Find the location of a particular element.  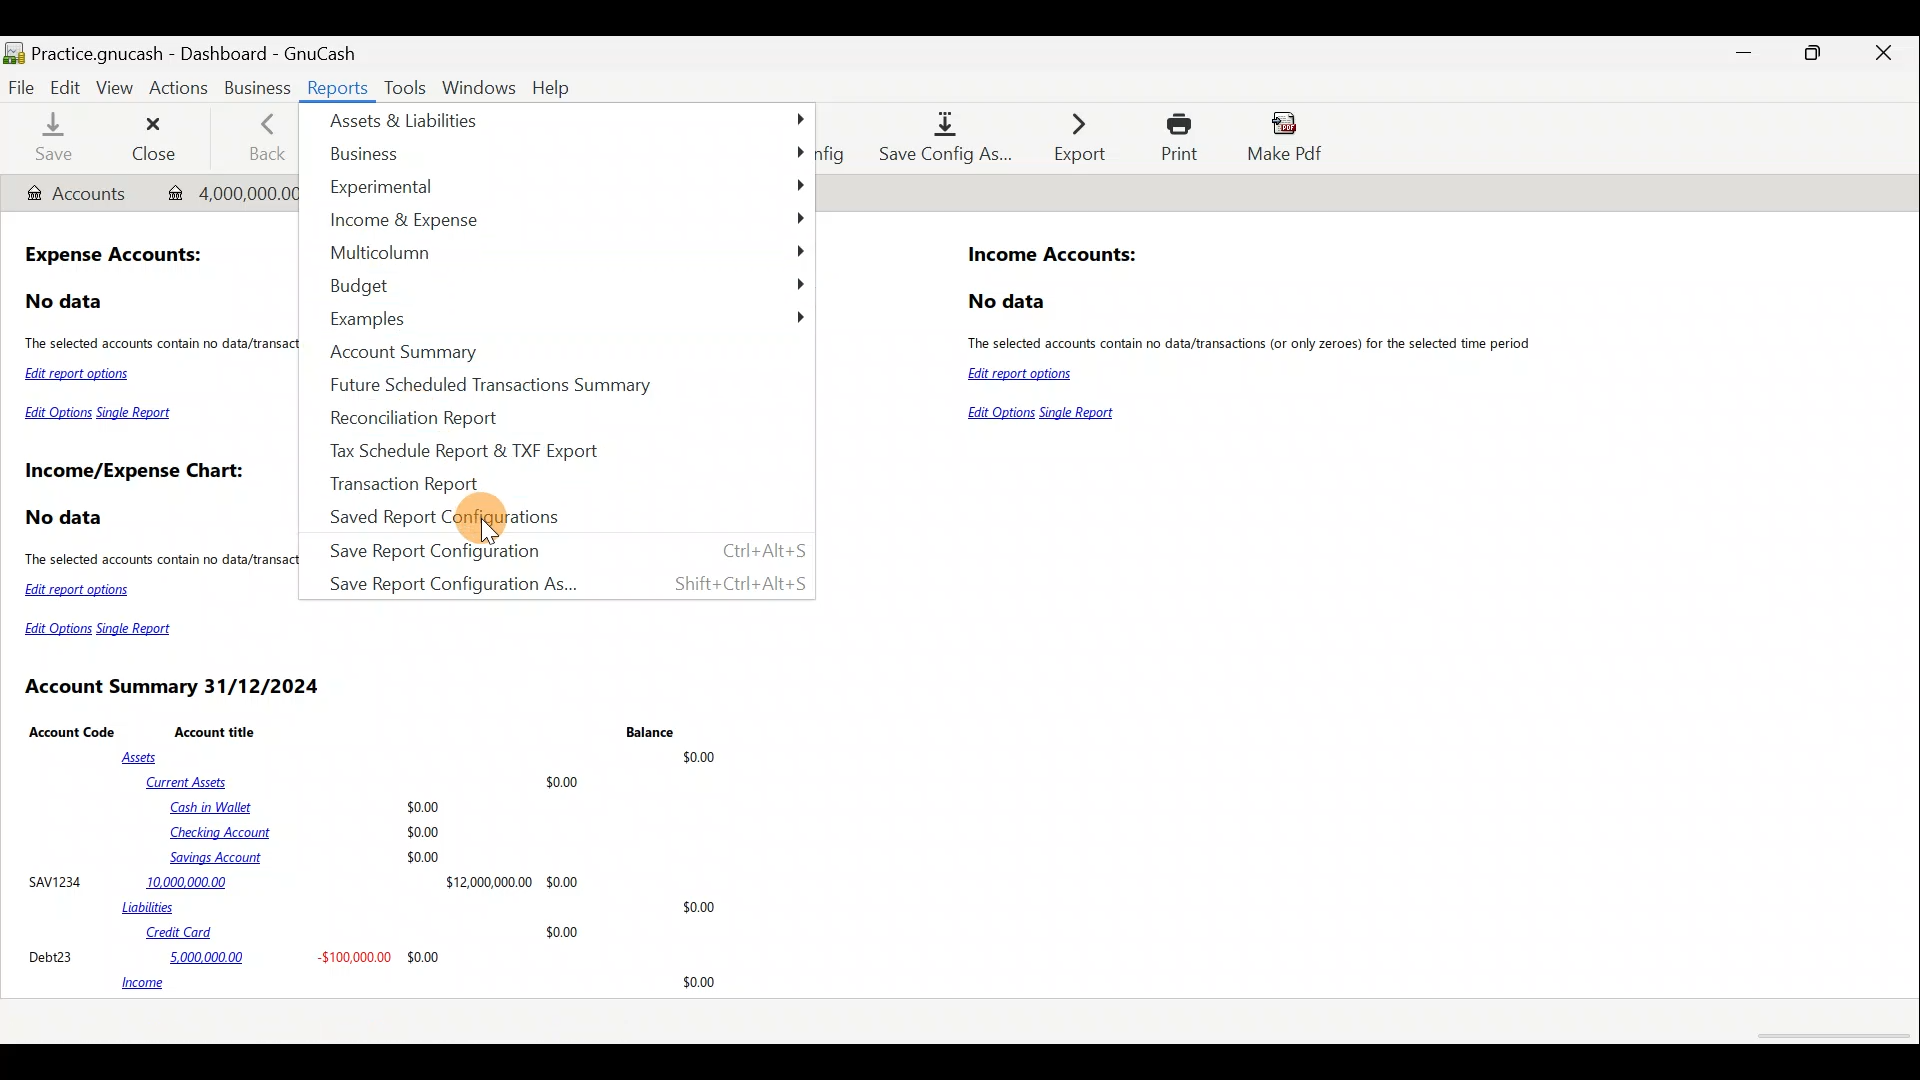

Business is located at coordinates (257, 86).